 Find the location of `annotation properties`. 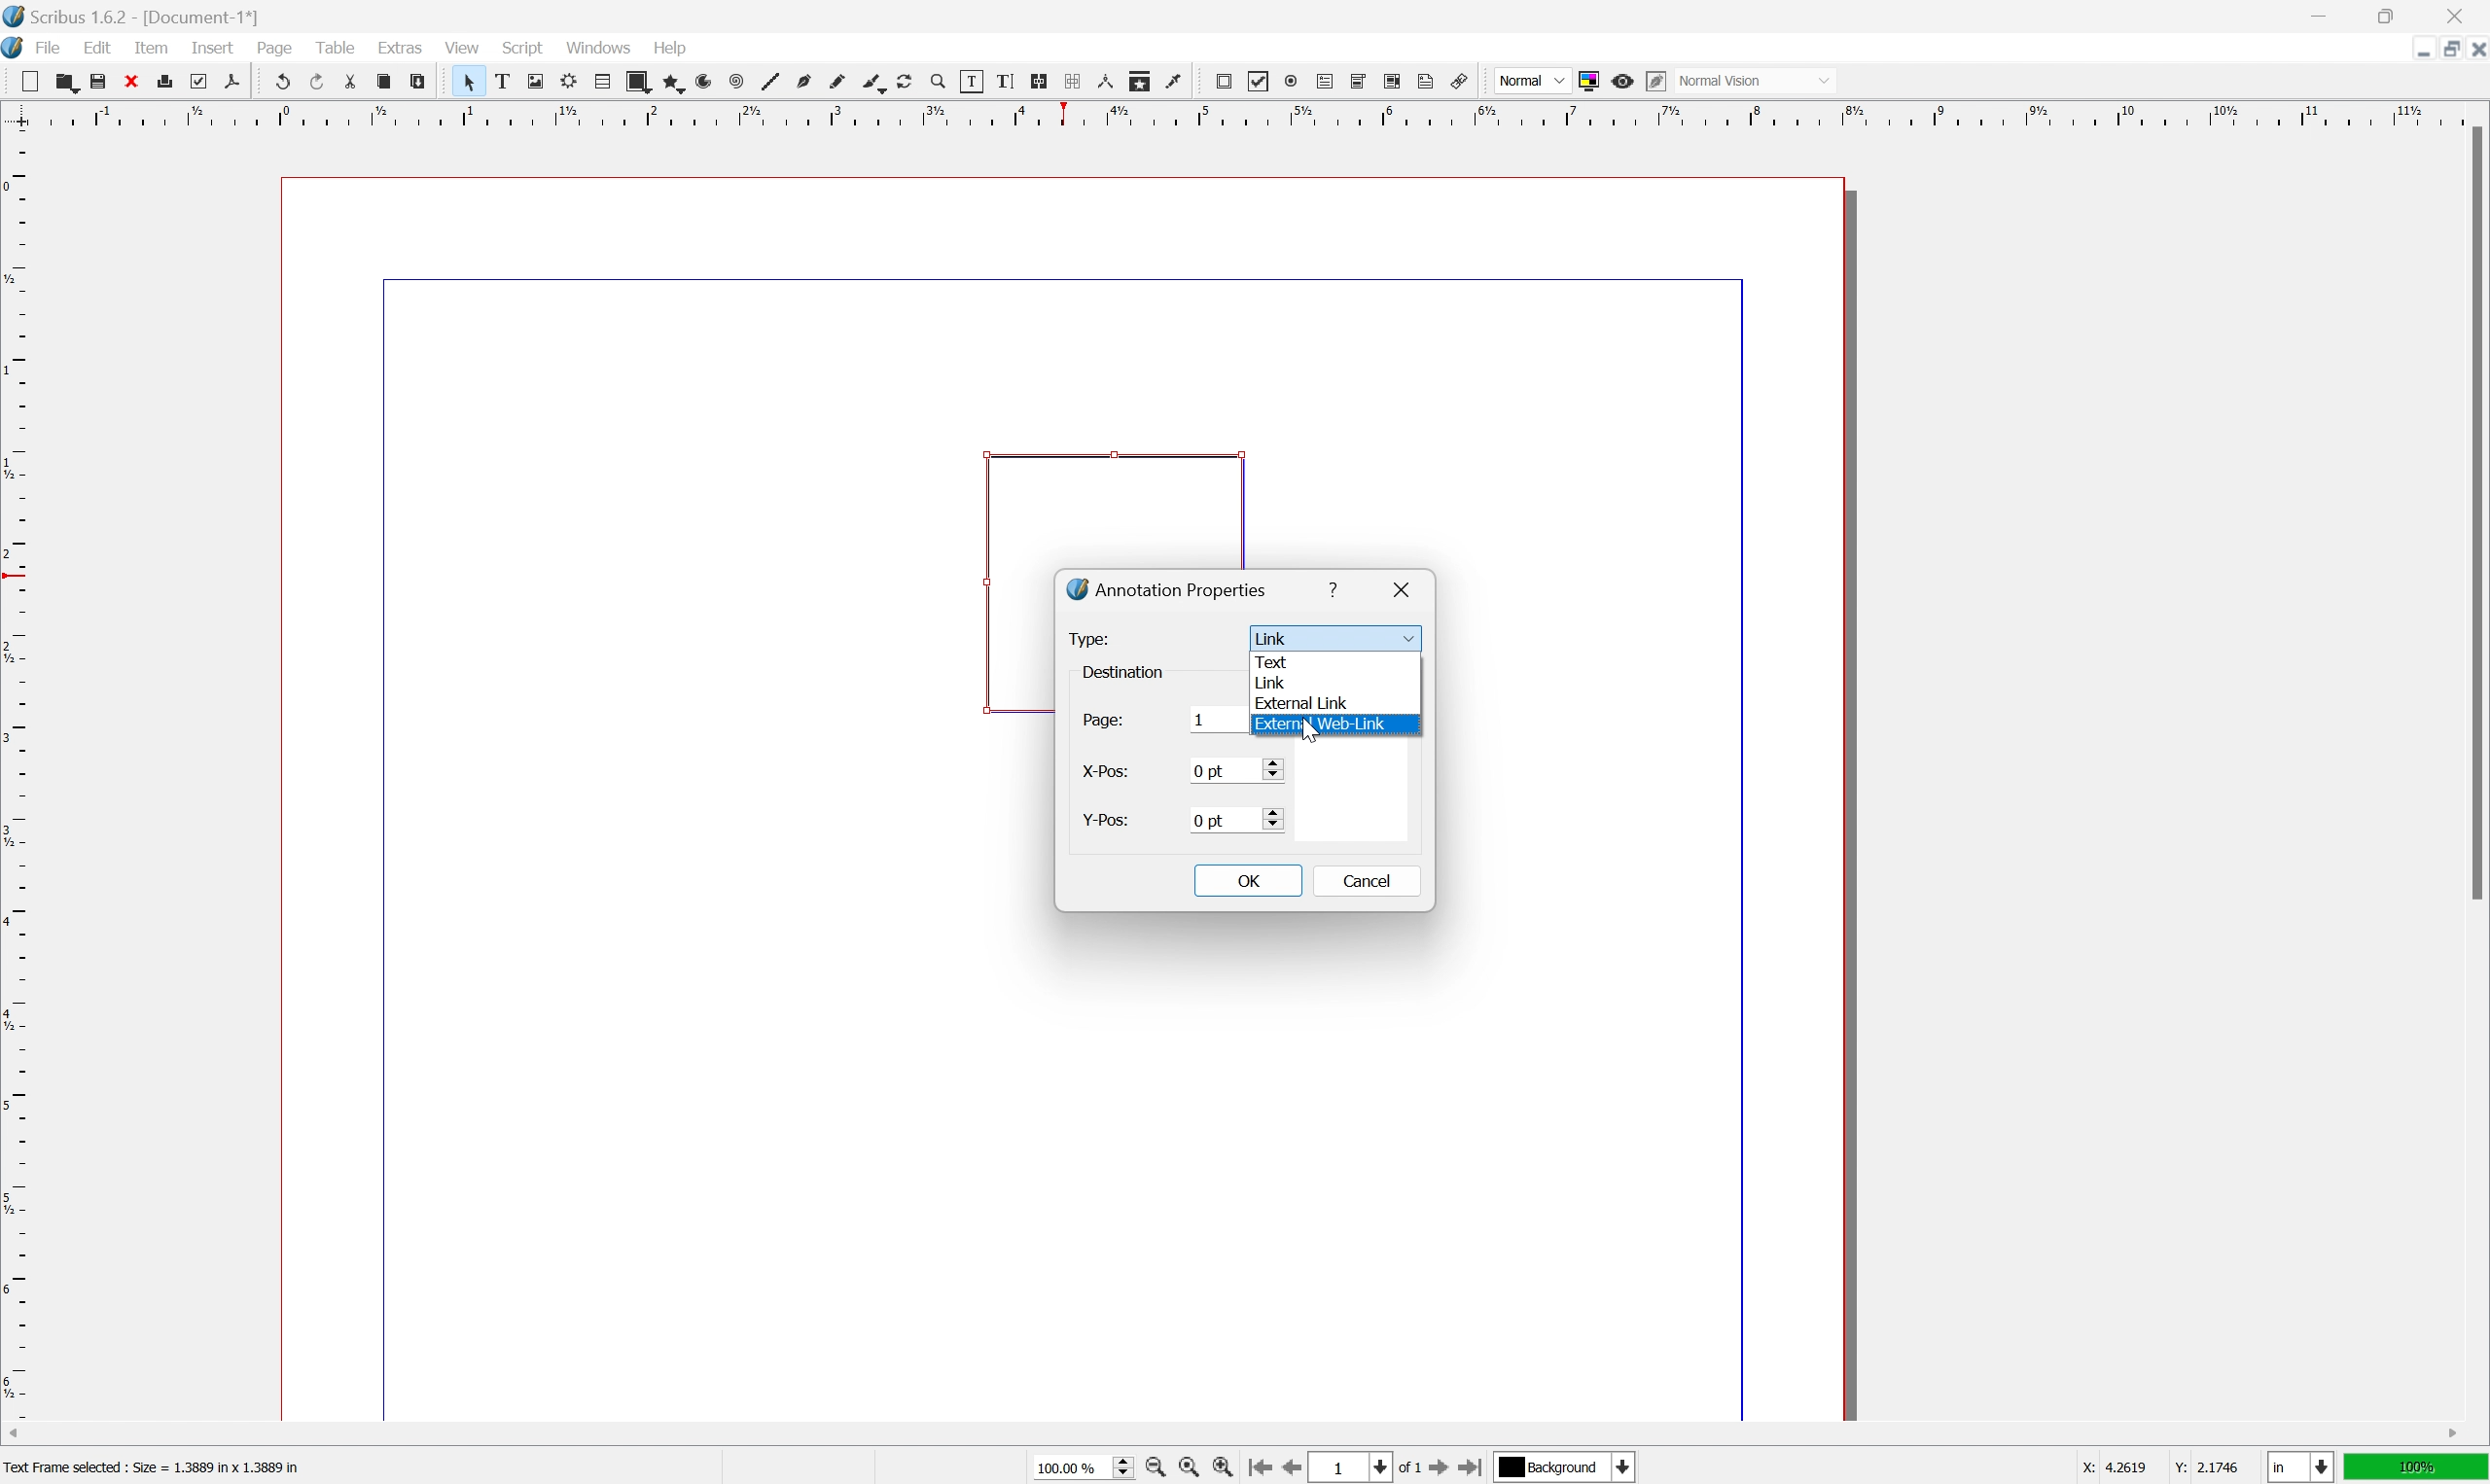

annotation properties is located at coordinates (1167, 588).